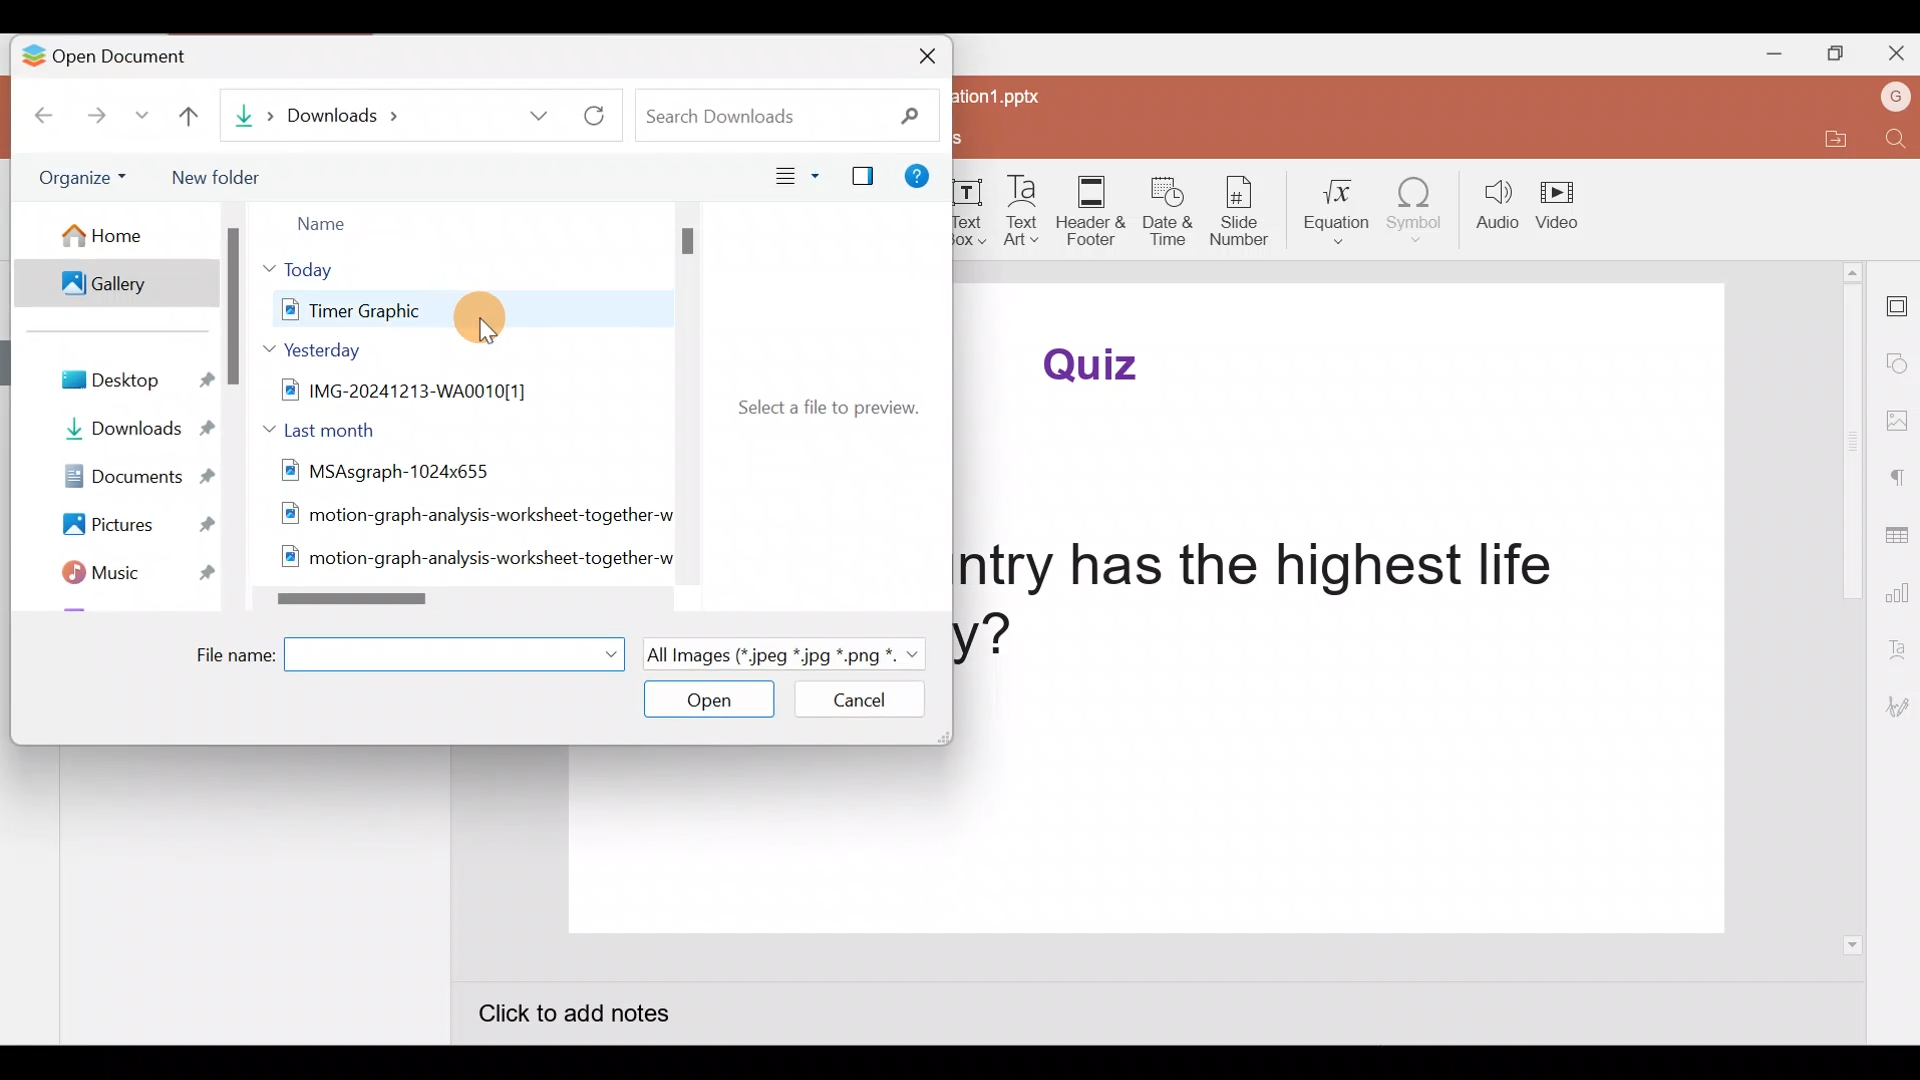 This screenshot has height=1080, width=1920. What do you see at coordinates (488, 317) in the screenshot?
I see `Cursor on image 1` at bounding box center [488, 317].